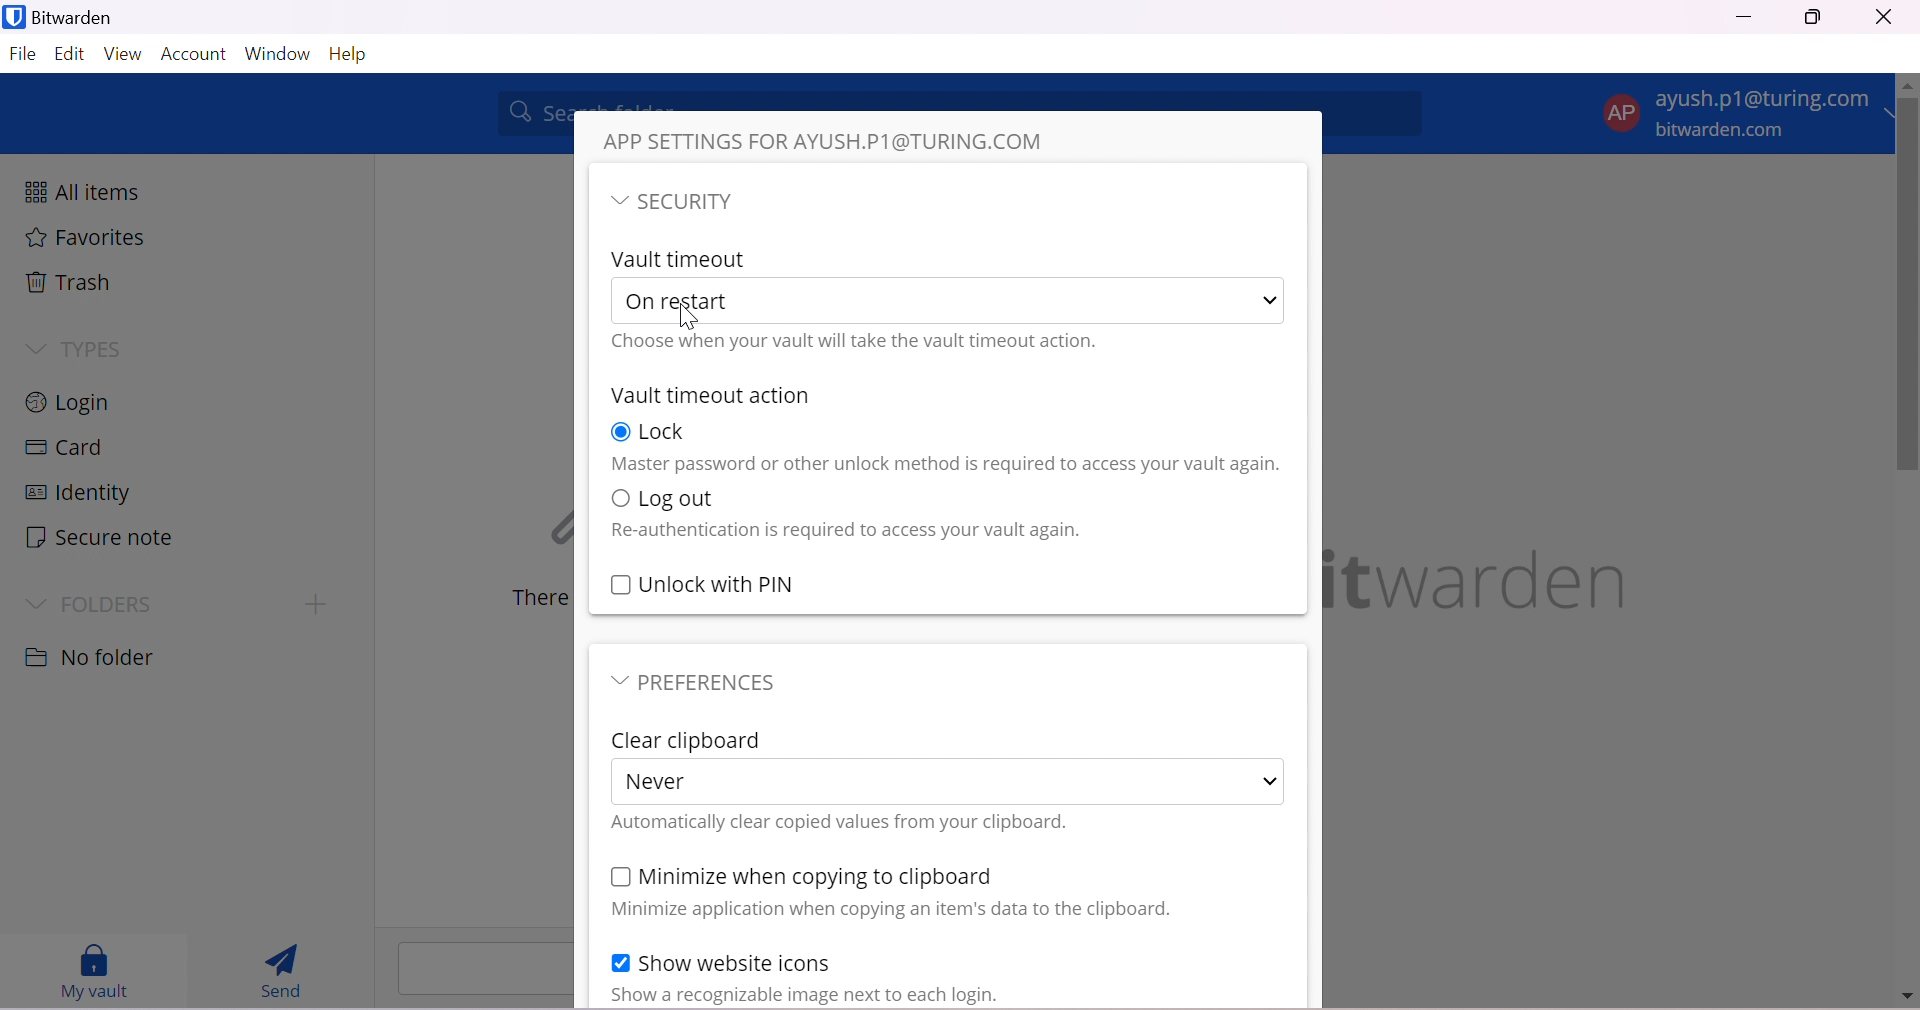 This screenshot has height=1010, width=1920. What do you see at coordinates (99, 538) in the screenshot?
I see `Secure note` at bounding box center [99, 538].